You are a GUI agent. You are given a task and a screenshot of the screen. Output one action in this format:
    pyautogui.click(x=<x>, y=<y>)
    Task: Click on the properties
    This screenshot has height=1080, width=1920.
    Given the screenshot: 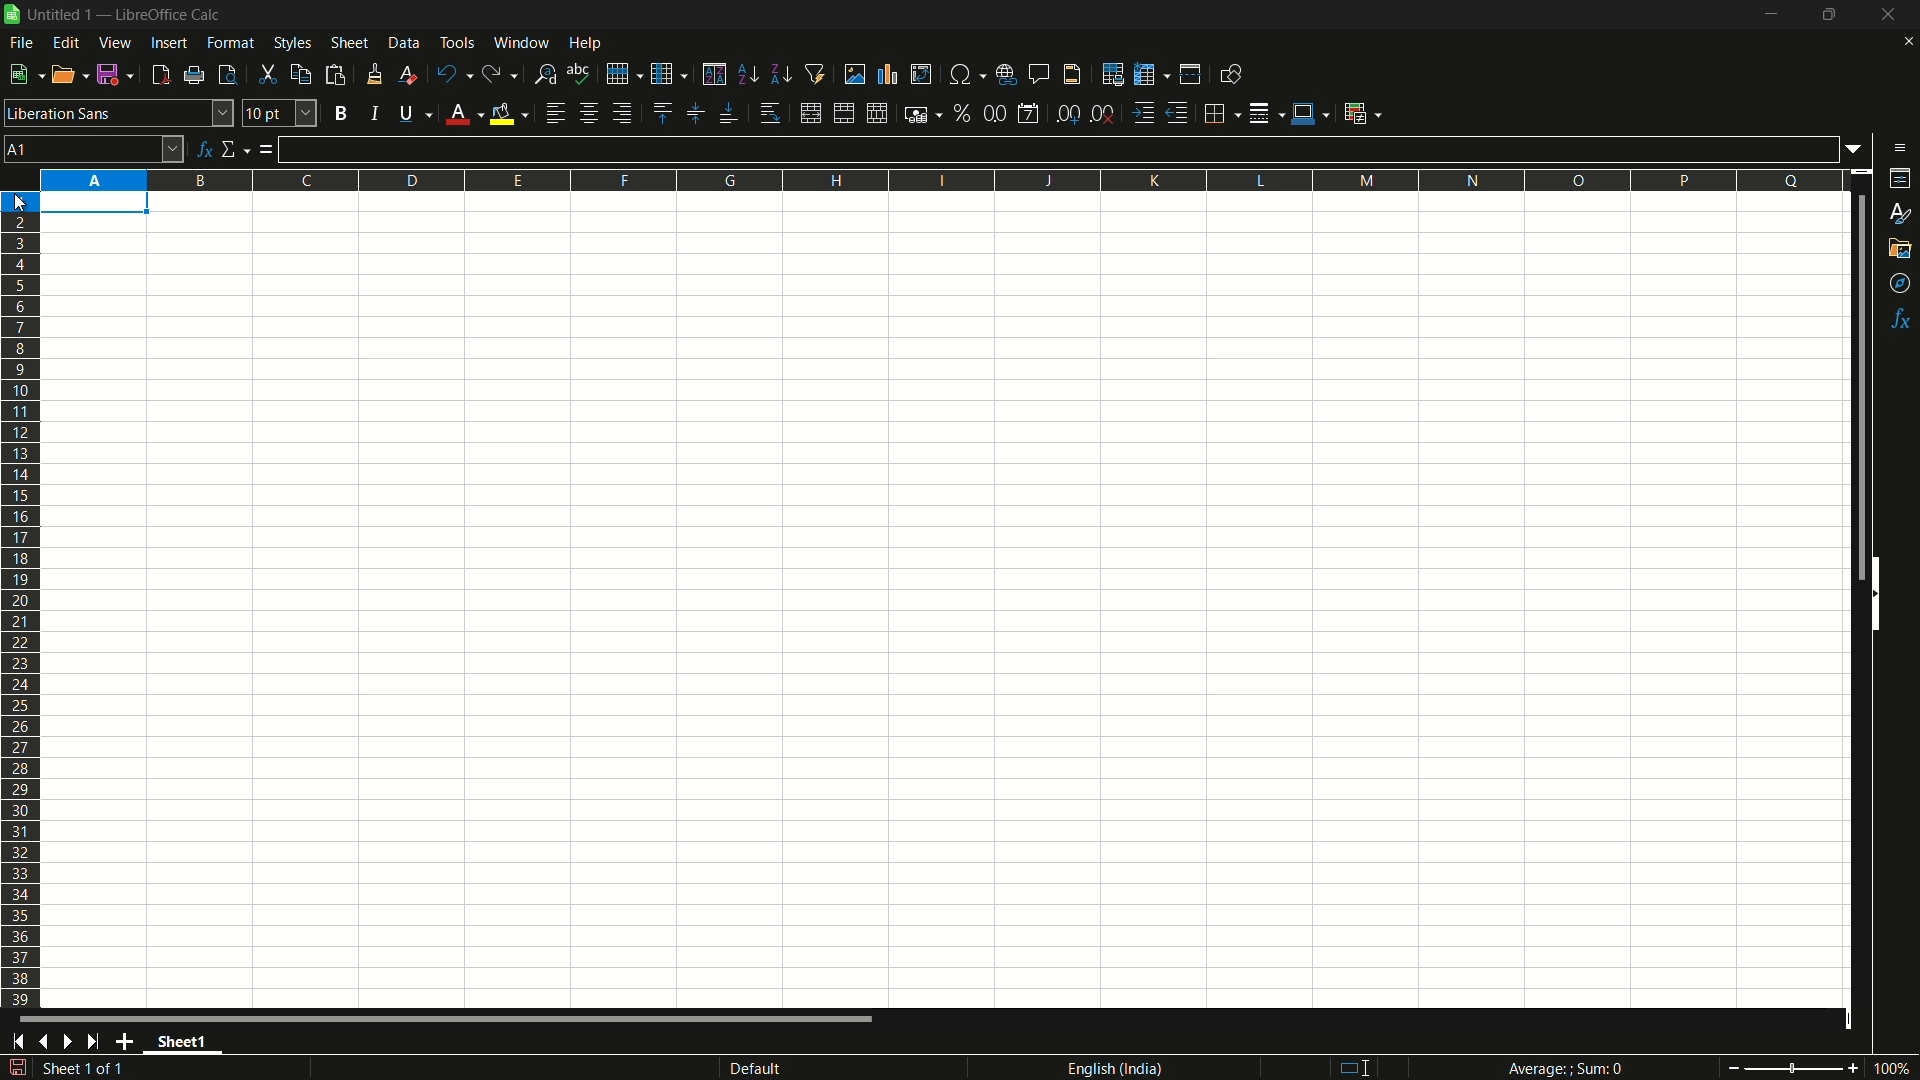 What is the action you would take?
    pyautogui.click(x=1901, y=178)
    